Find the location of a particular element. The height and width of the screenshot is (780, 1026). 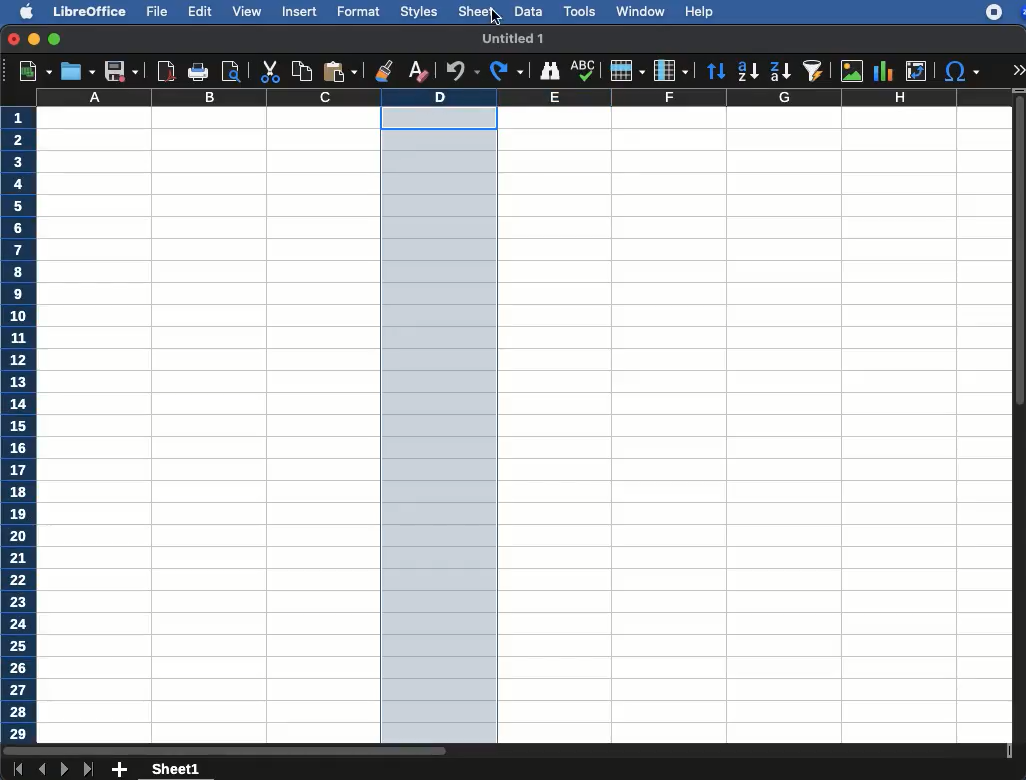

sort is located at coordinates (716, 71).